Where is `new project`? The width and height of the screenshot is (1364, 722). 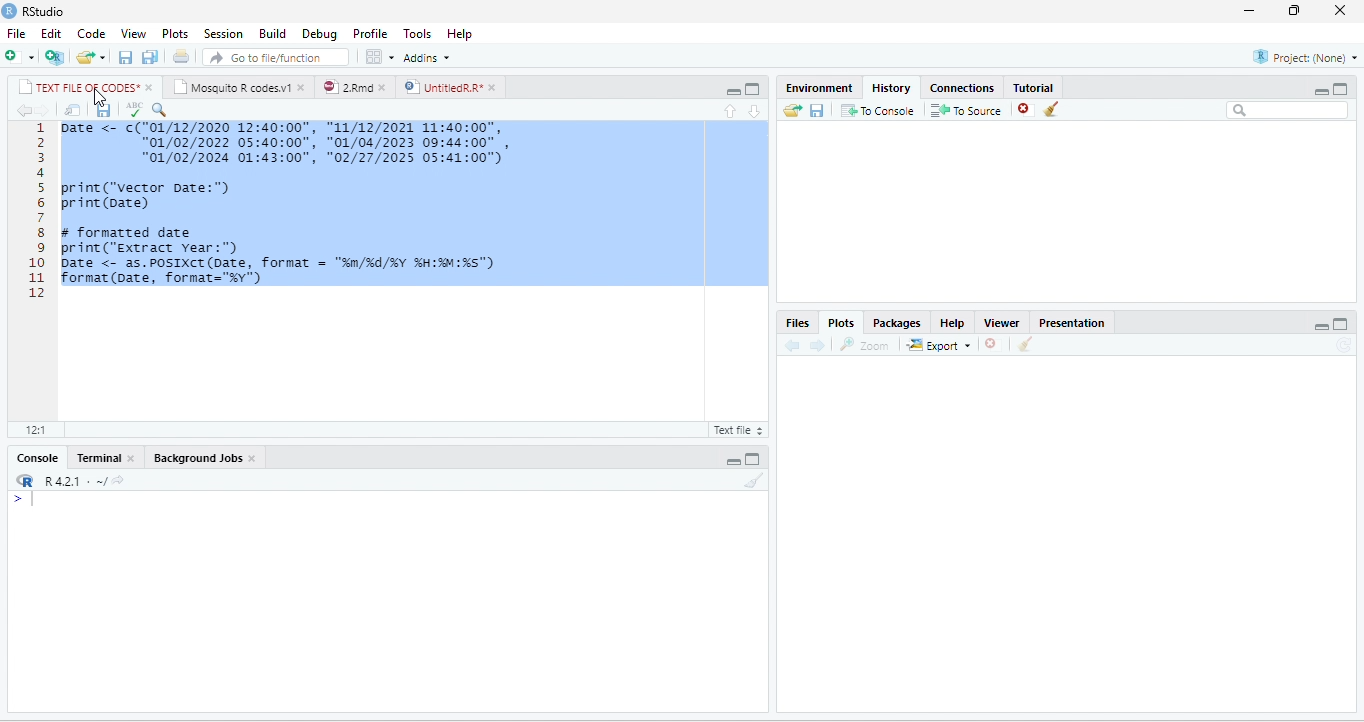
new project is located at coordinates (55, 57).